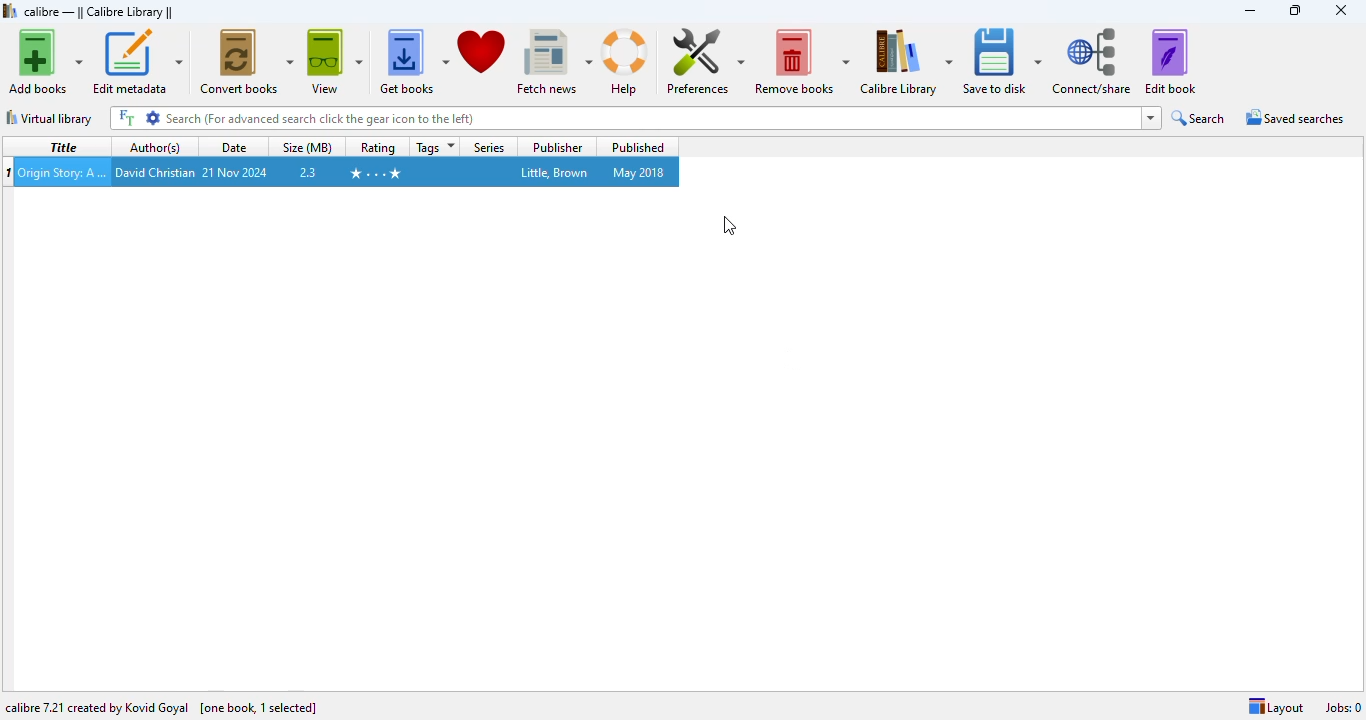 This screenshot has height=720, width=1366. I want to click on calibre library, so click(906, 61).